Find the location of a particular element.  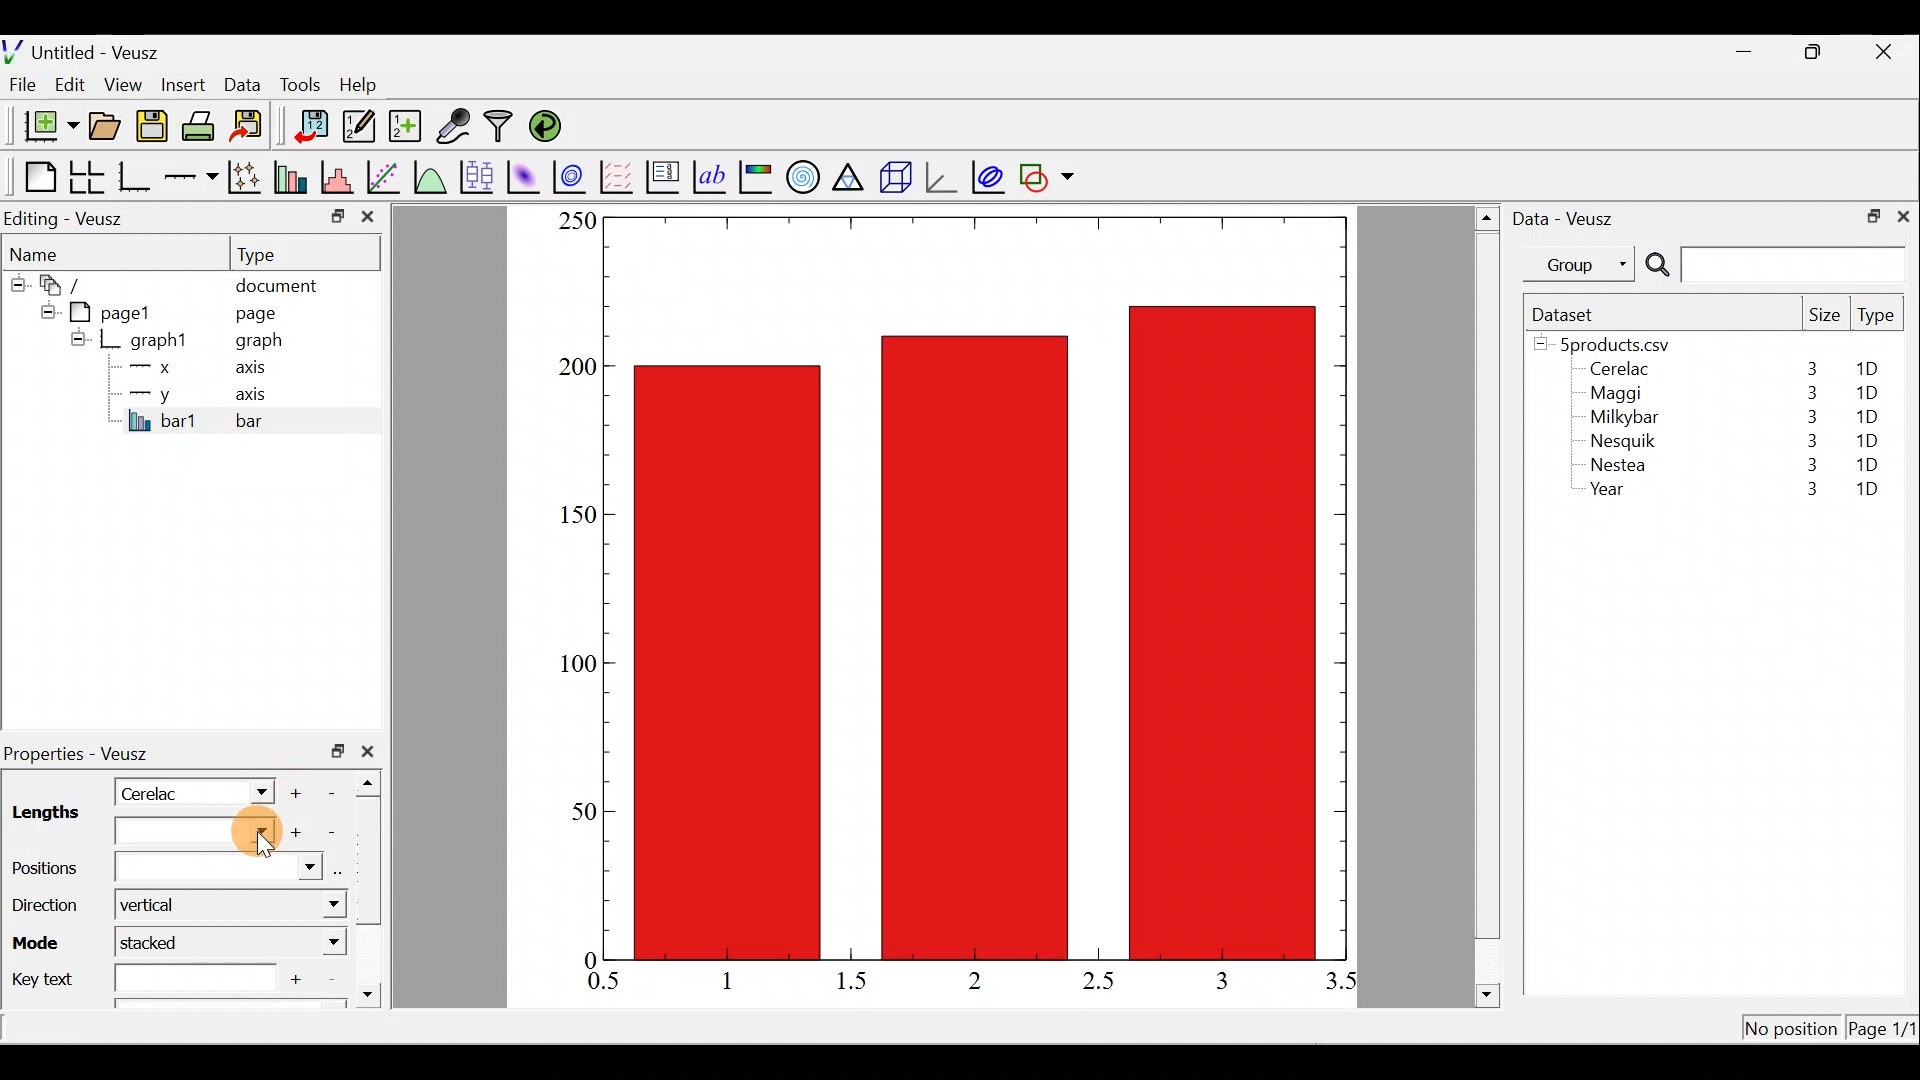

Length dropdown is located at coordinates (252, 791).